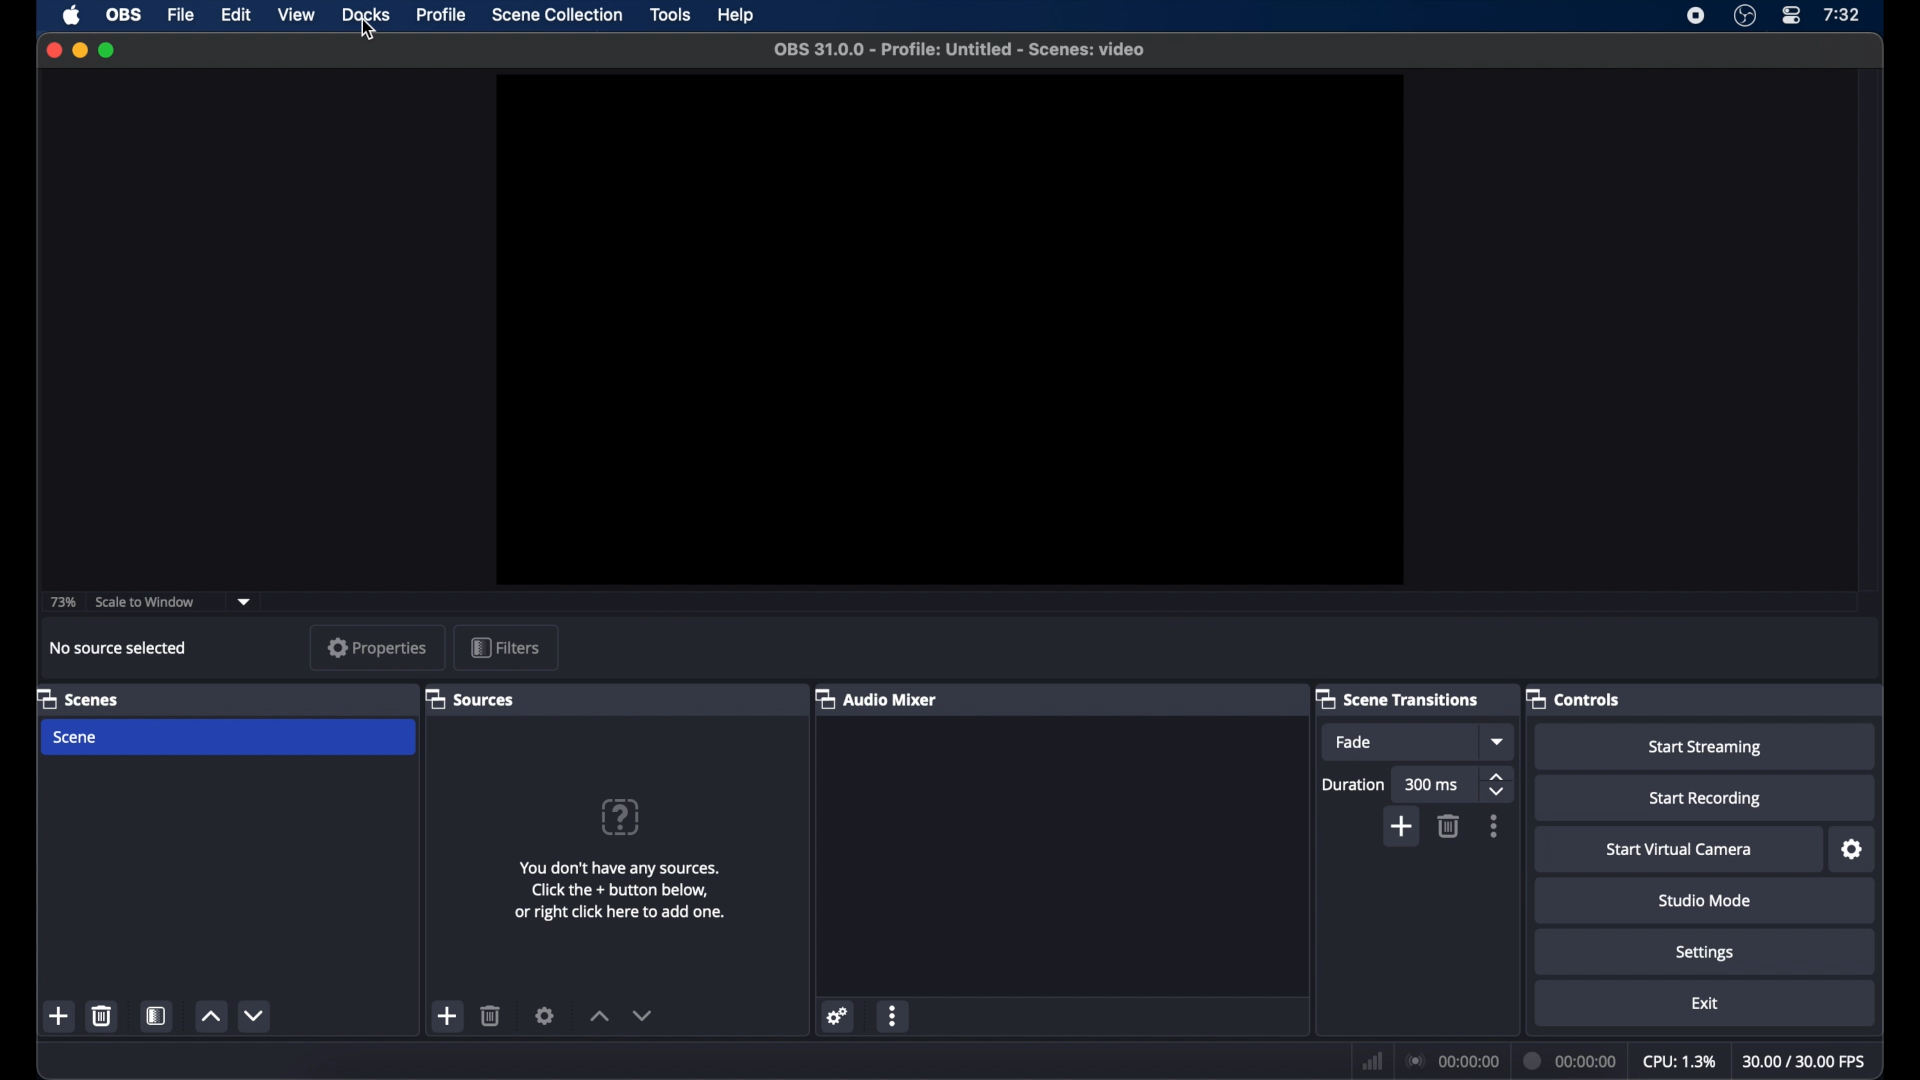 The height and width of the screenshot is (1080, 1920). Describe the element at coordinates (145, 601) in the screenshot. I see `scale to window` at that location.